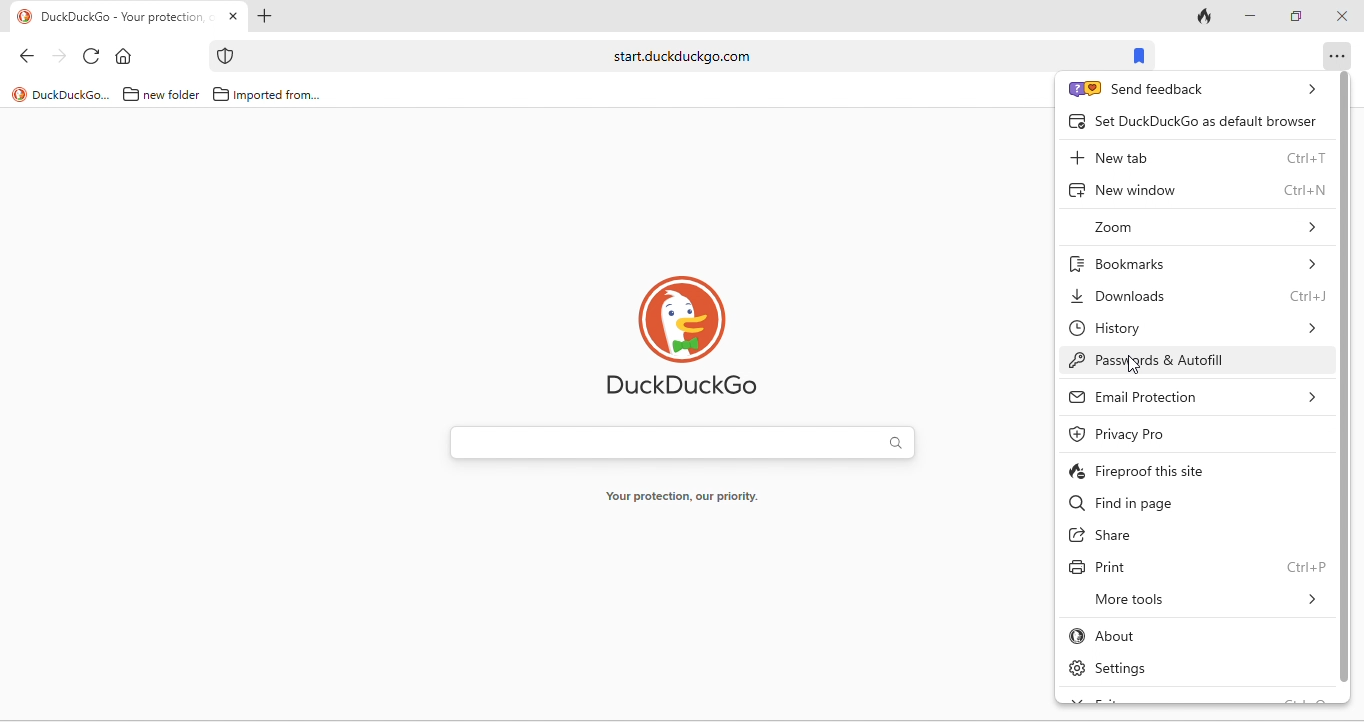  I want to click on send feedback, so click(1197, 91).